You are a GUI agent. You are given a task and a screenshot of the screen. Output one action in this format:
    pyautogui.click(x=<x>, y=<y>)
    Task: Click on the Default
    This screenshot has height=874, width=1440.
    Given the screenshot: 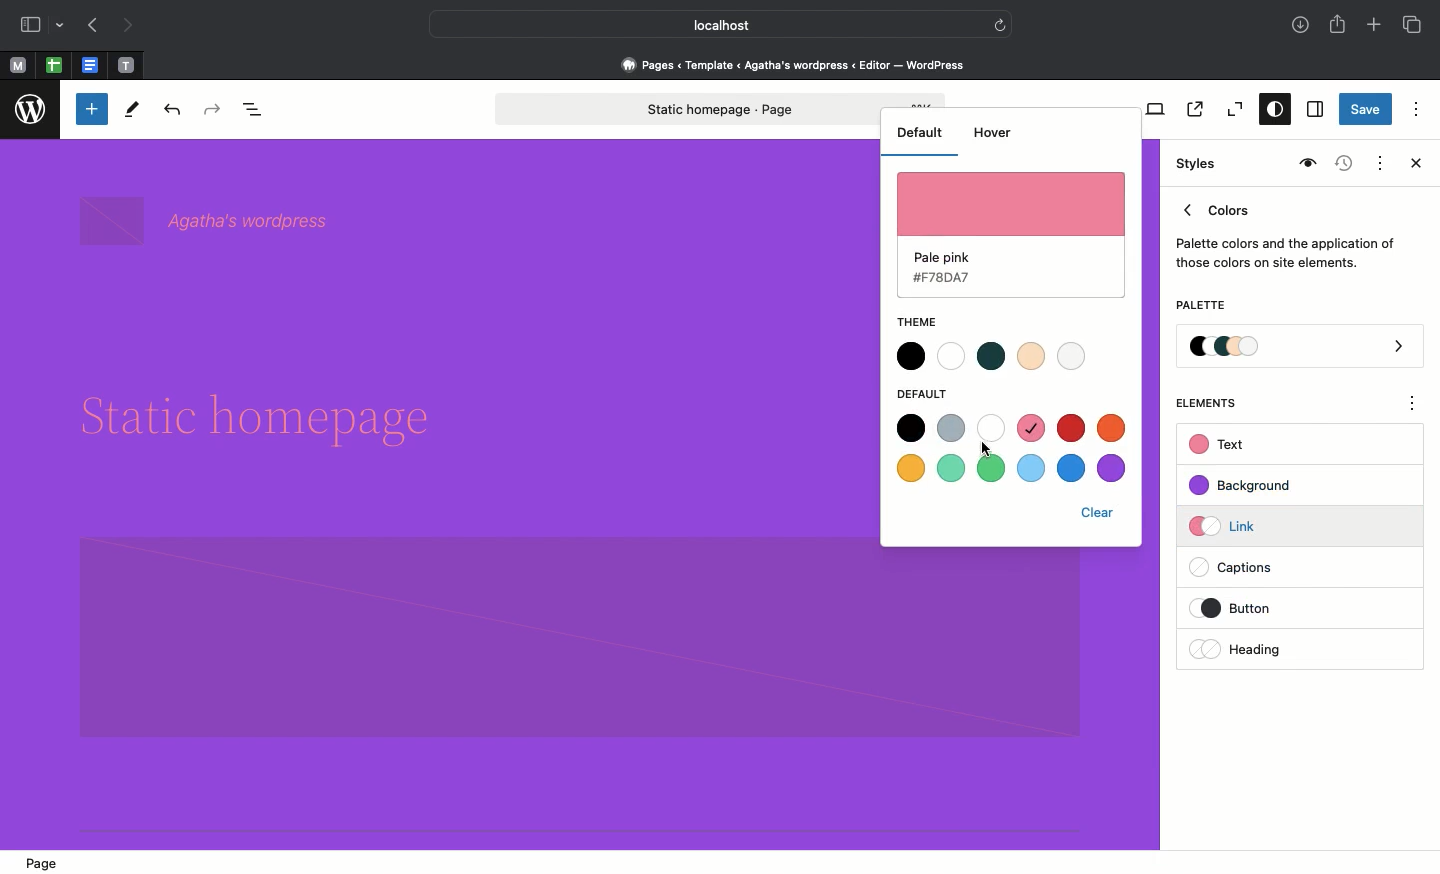 What is the action you would take?
    pyautogui.click(x=918, y=131)
    